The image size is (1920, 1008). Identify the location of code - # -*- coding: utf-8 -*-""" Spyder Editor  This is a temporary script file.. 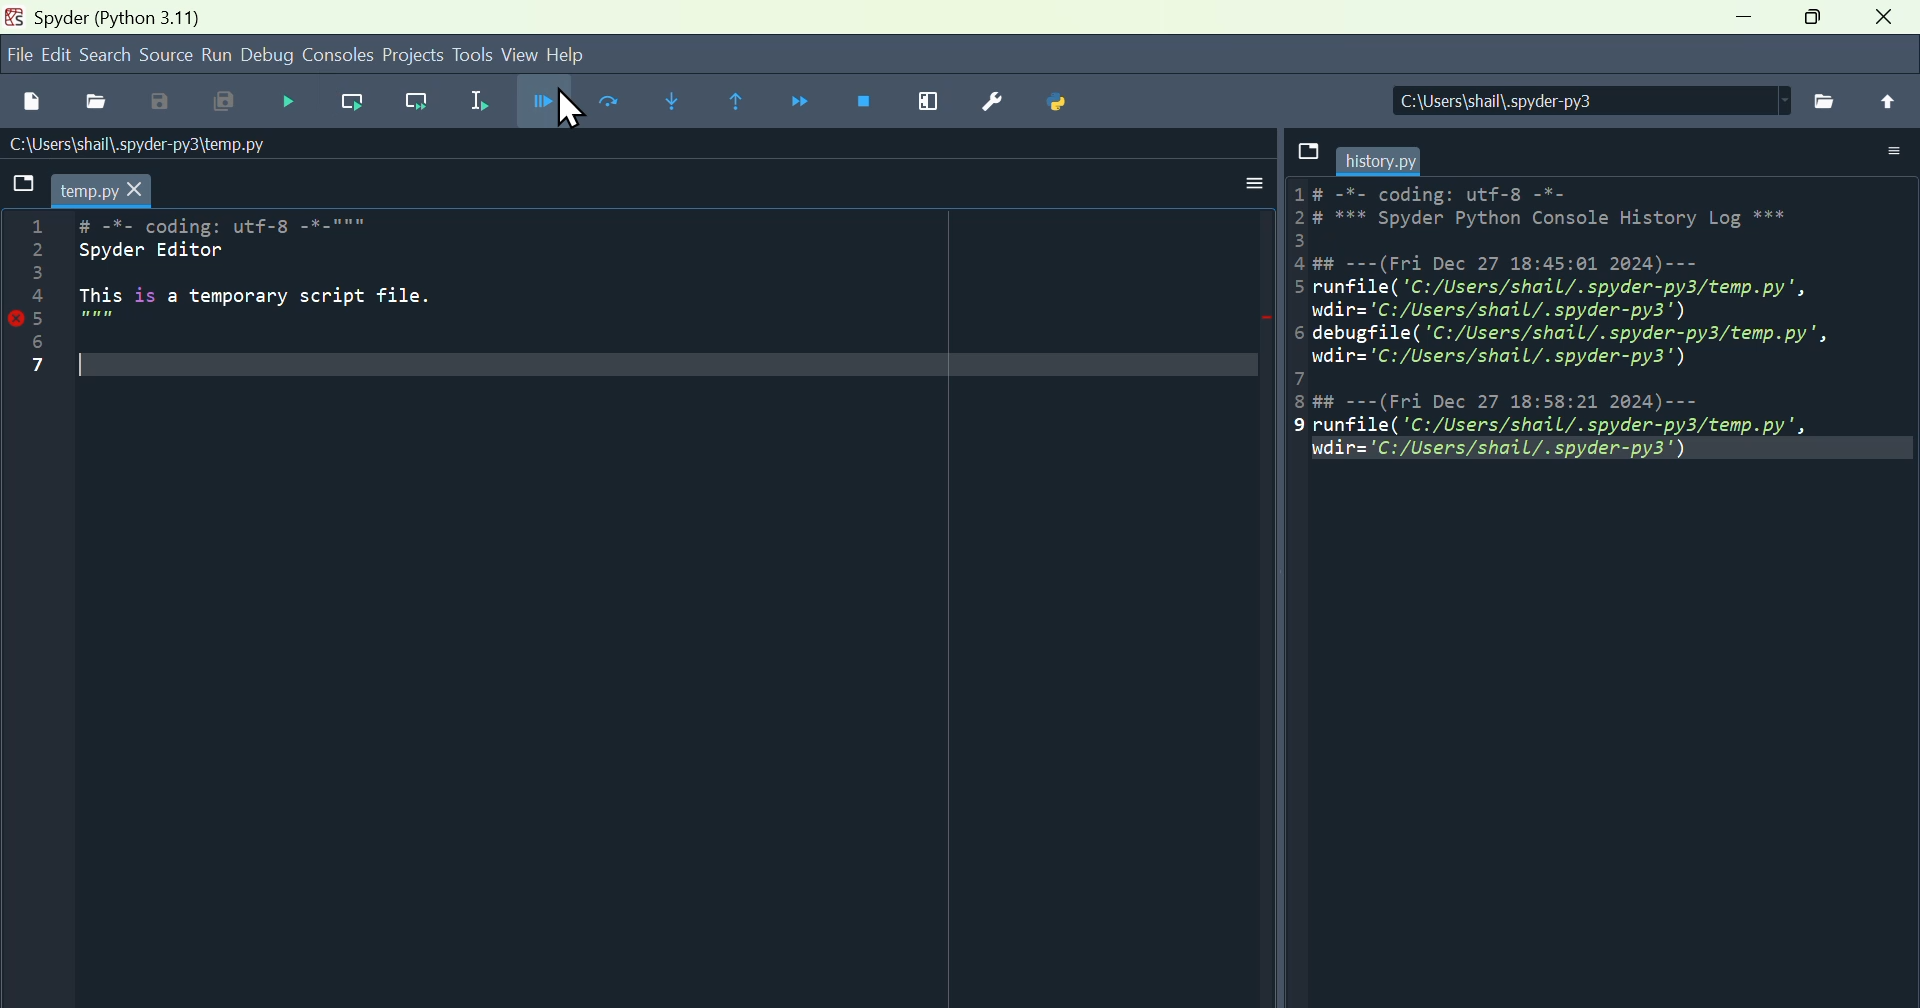
(301, 306).